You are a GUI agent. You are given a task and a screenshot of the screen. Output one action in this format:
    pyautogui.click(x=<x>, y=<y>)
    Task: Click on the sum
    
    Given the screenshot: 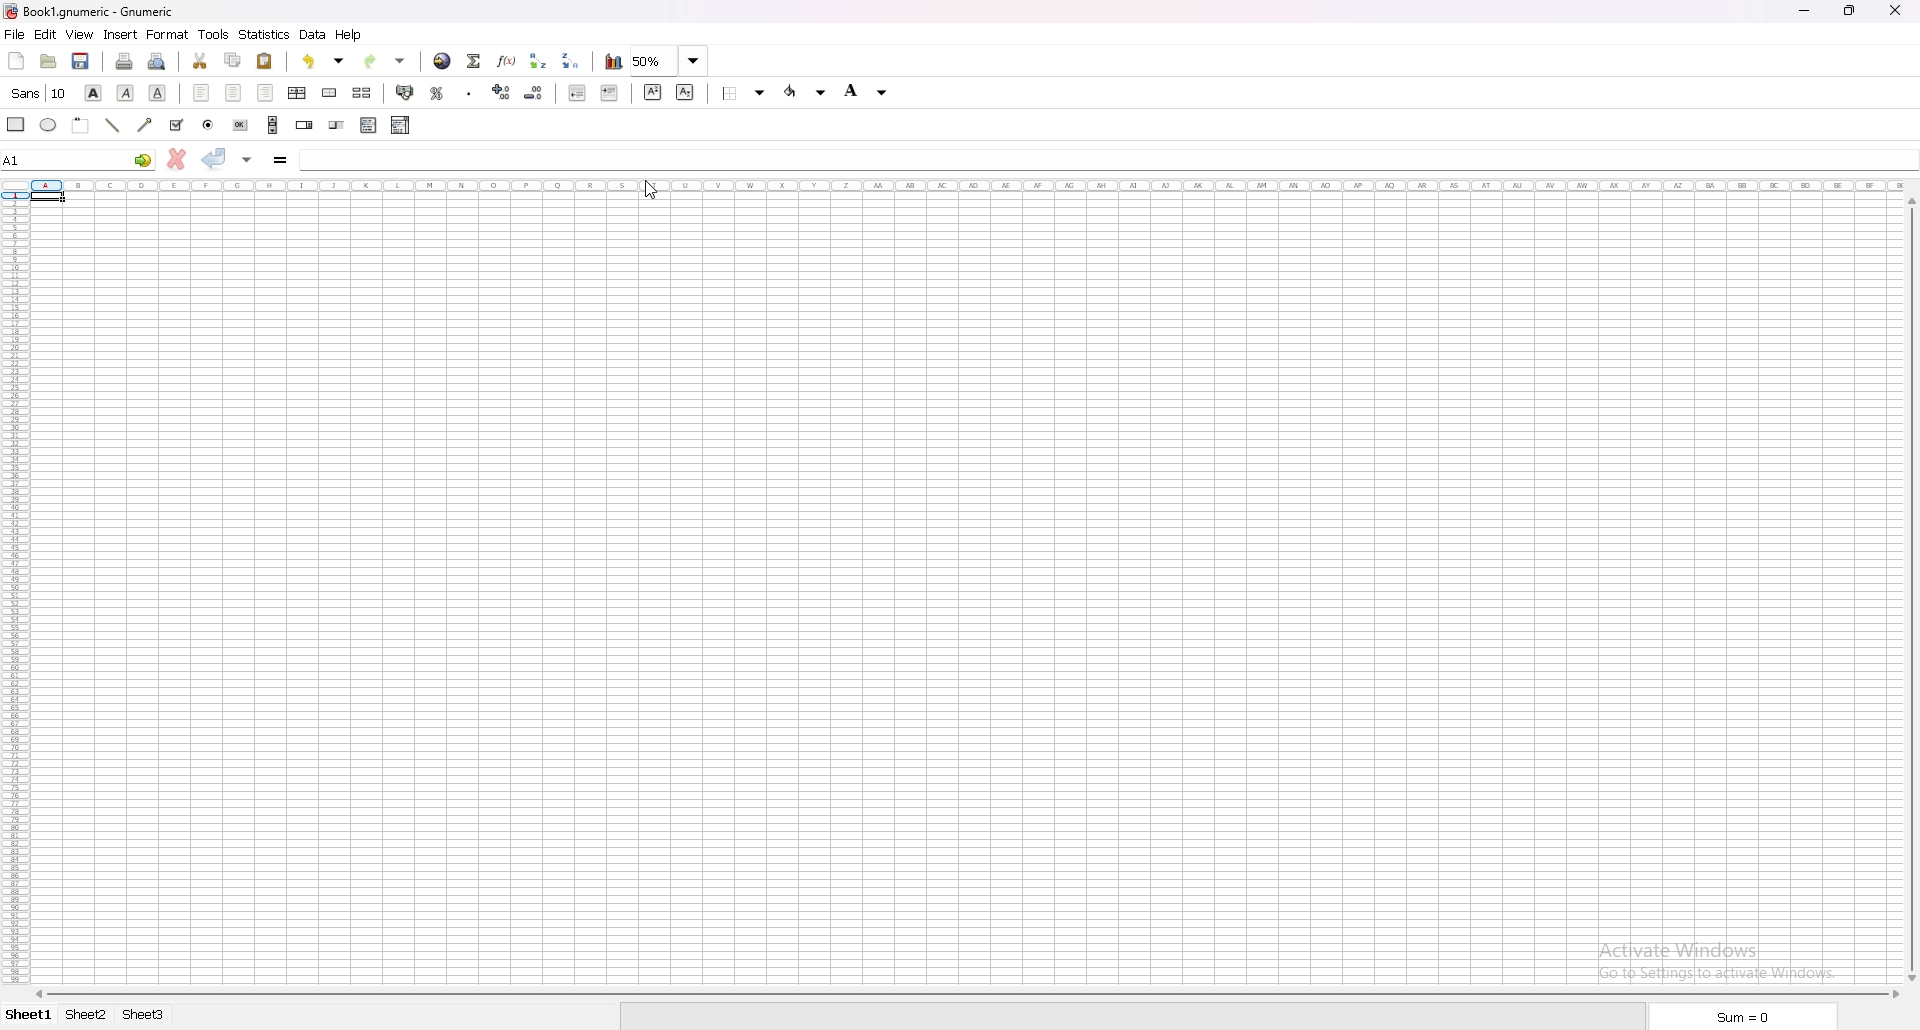 What is the action you would take?
    pyautogui.click(x=1741, y=1017)
    